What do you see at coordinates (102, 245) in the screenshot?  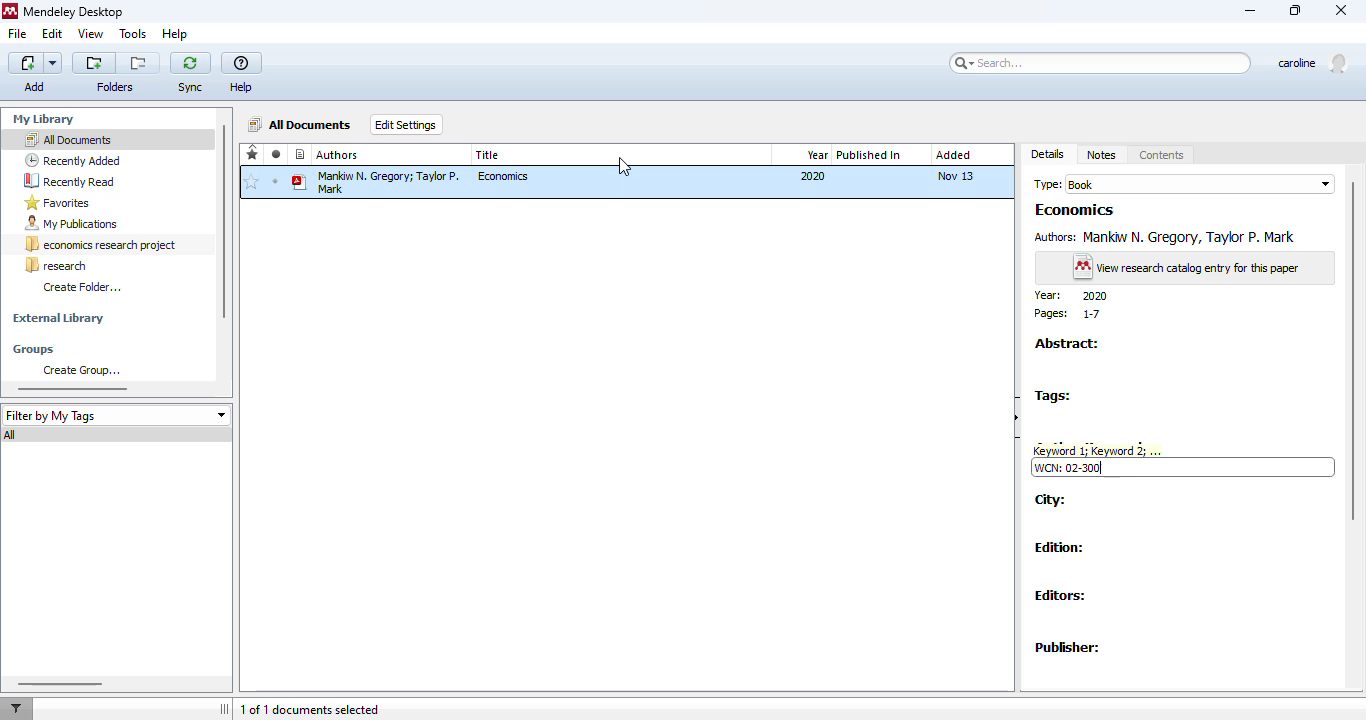 I see `economics research project` at bounding box center [102, 245].